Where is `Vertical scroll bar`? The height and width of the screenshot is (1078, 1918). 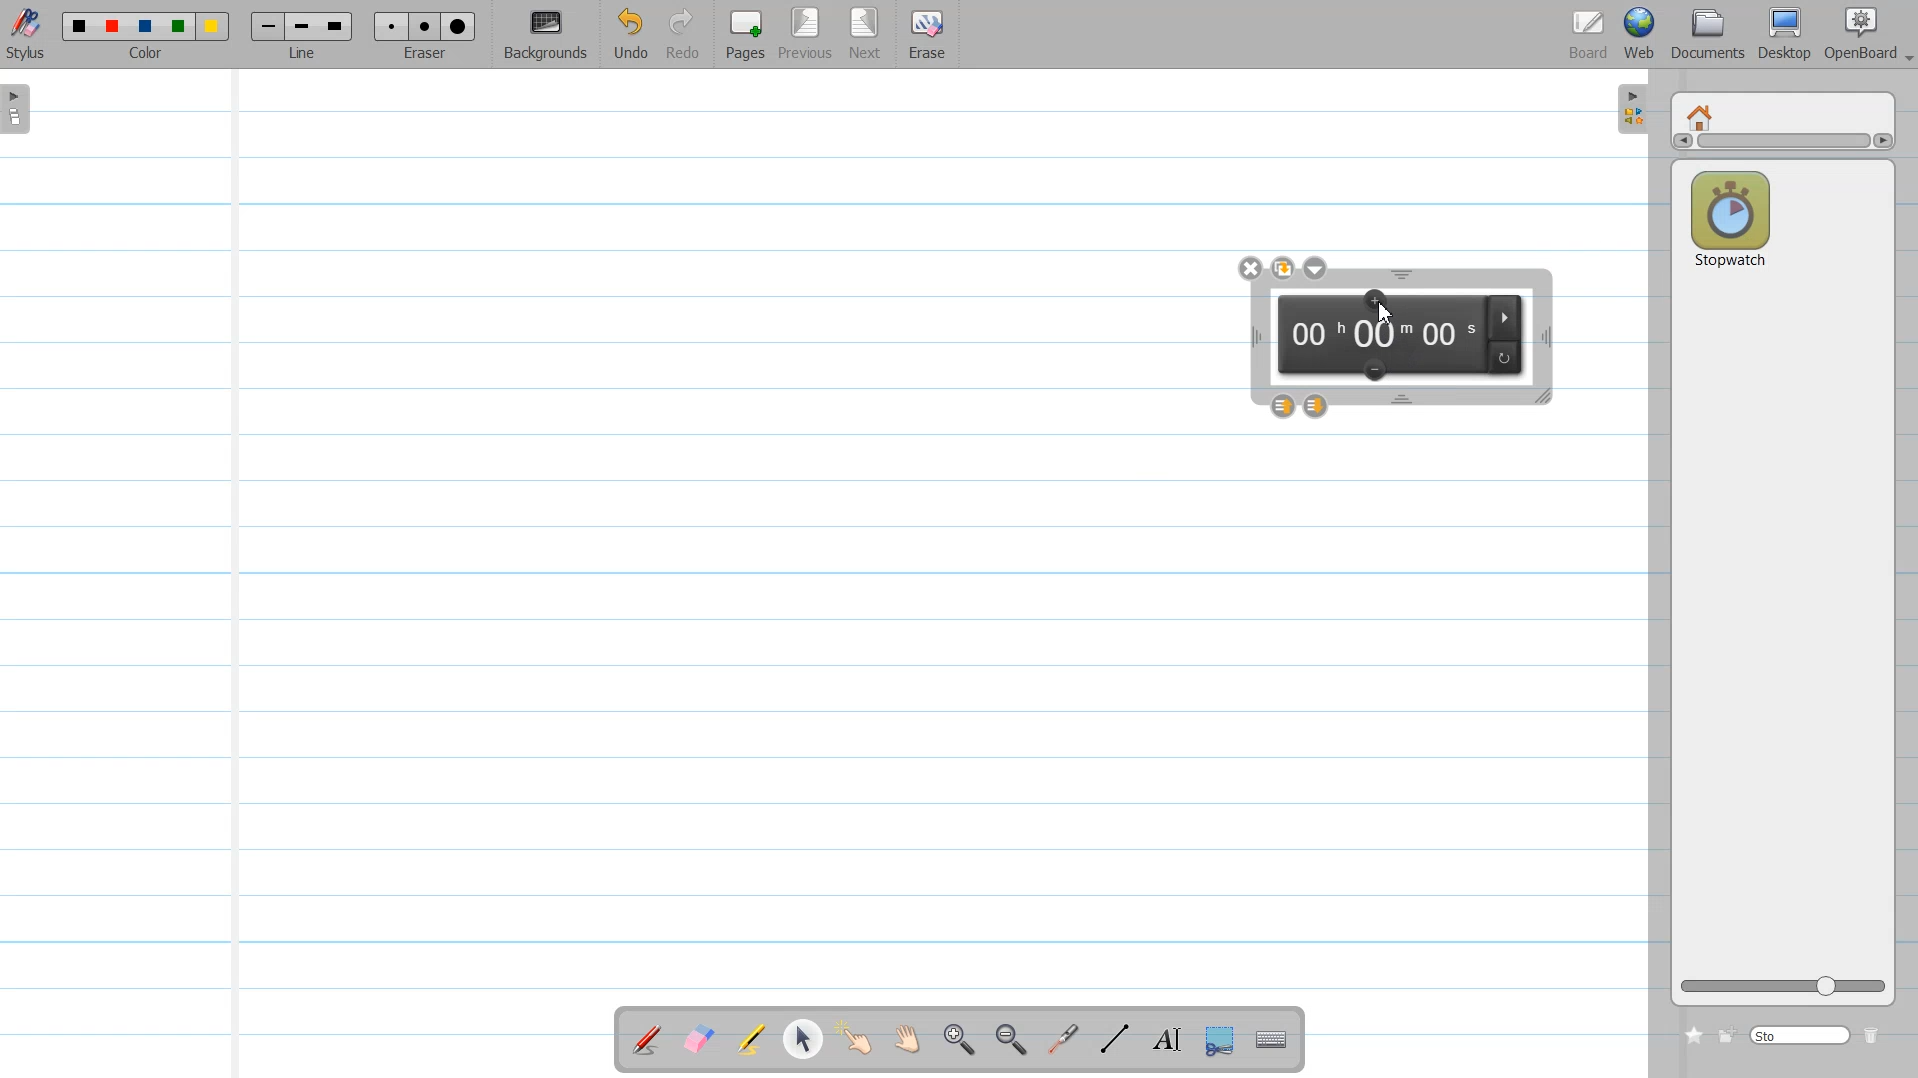
Vertical scroll bar is located at coordinates (1782, 144).